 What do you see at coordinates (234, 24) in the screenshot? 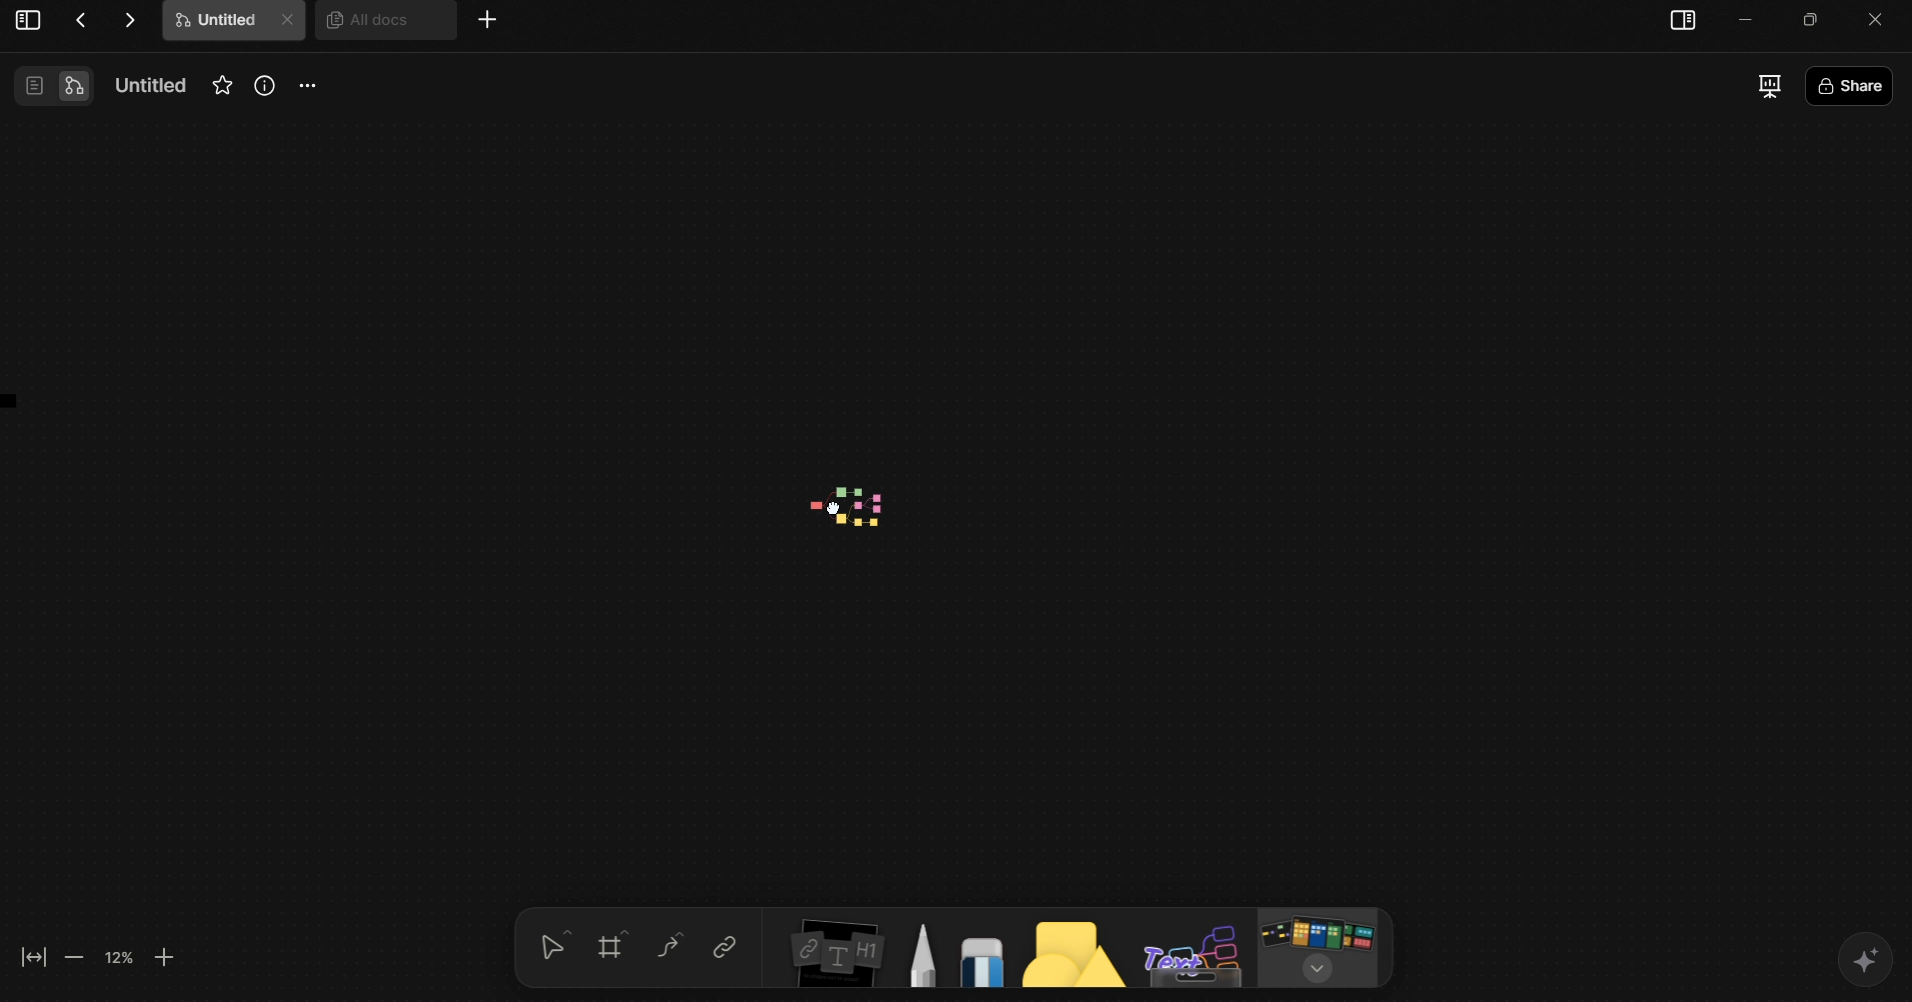
I see `Untitle` at bounding box center [234, 24].